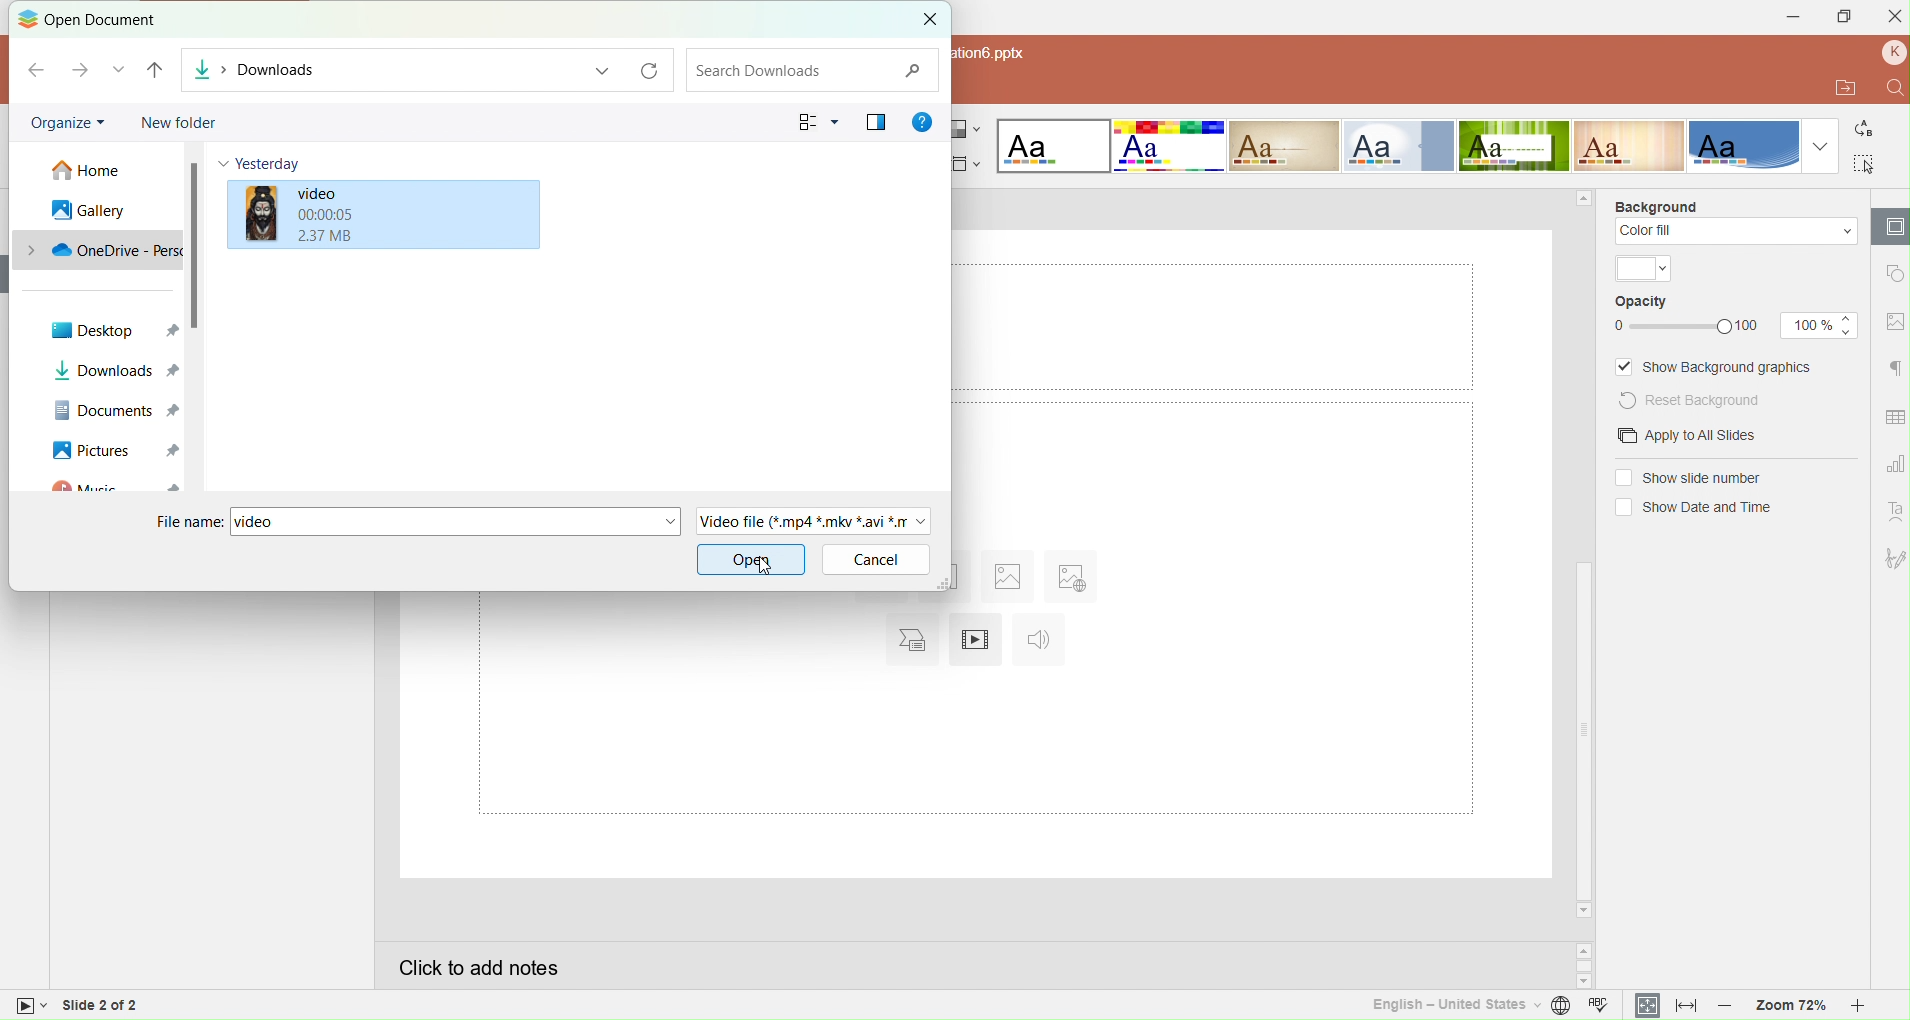 The height and width of the screenshot is (1020, 1910). I want to click on Insert image from URL, so click(1070, 577).